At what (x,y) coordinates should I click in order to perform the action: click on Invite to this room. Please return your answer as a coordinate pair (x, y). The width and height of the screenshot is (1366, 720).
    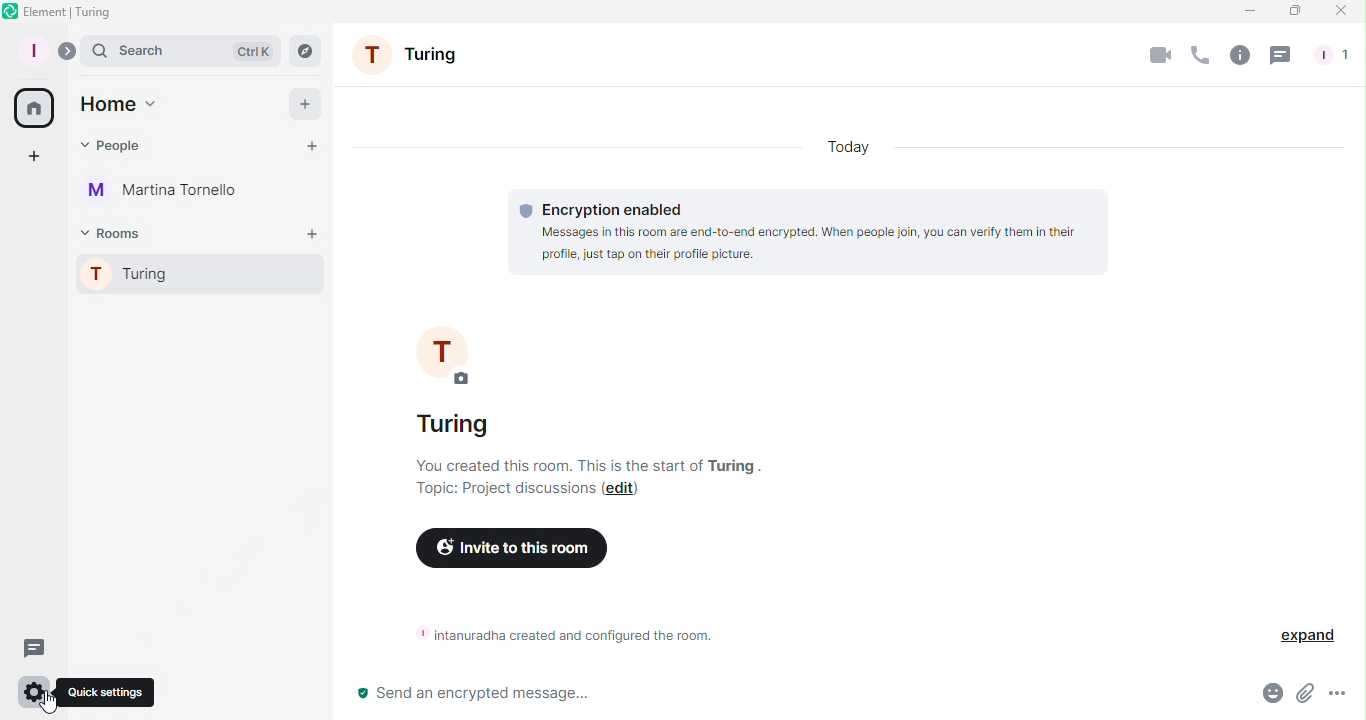
    Looking at the image, I should click on (511, 549).